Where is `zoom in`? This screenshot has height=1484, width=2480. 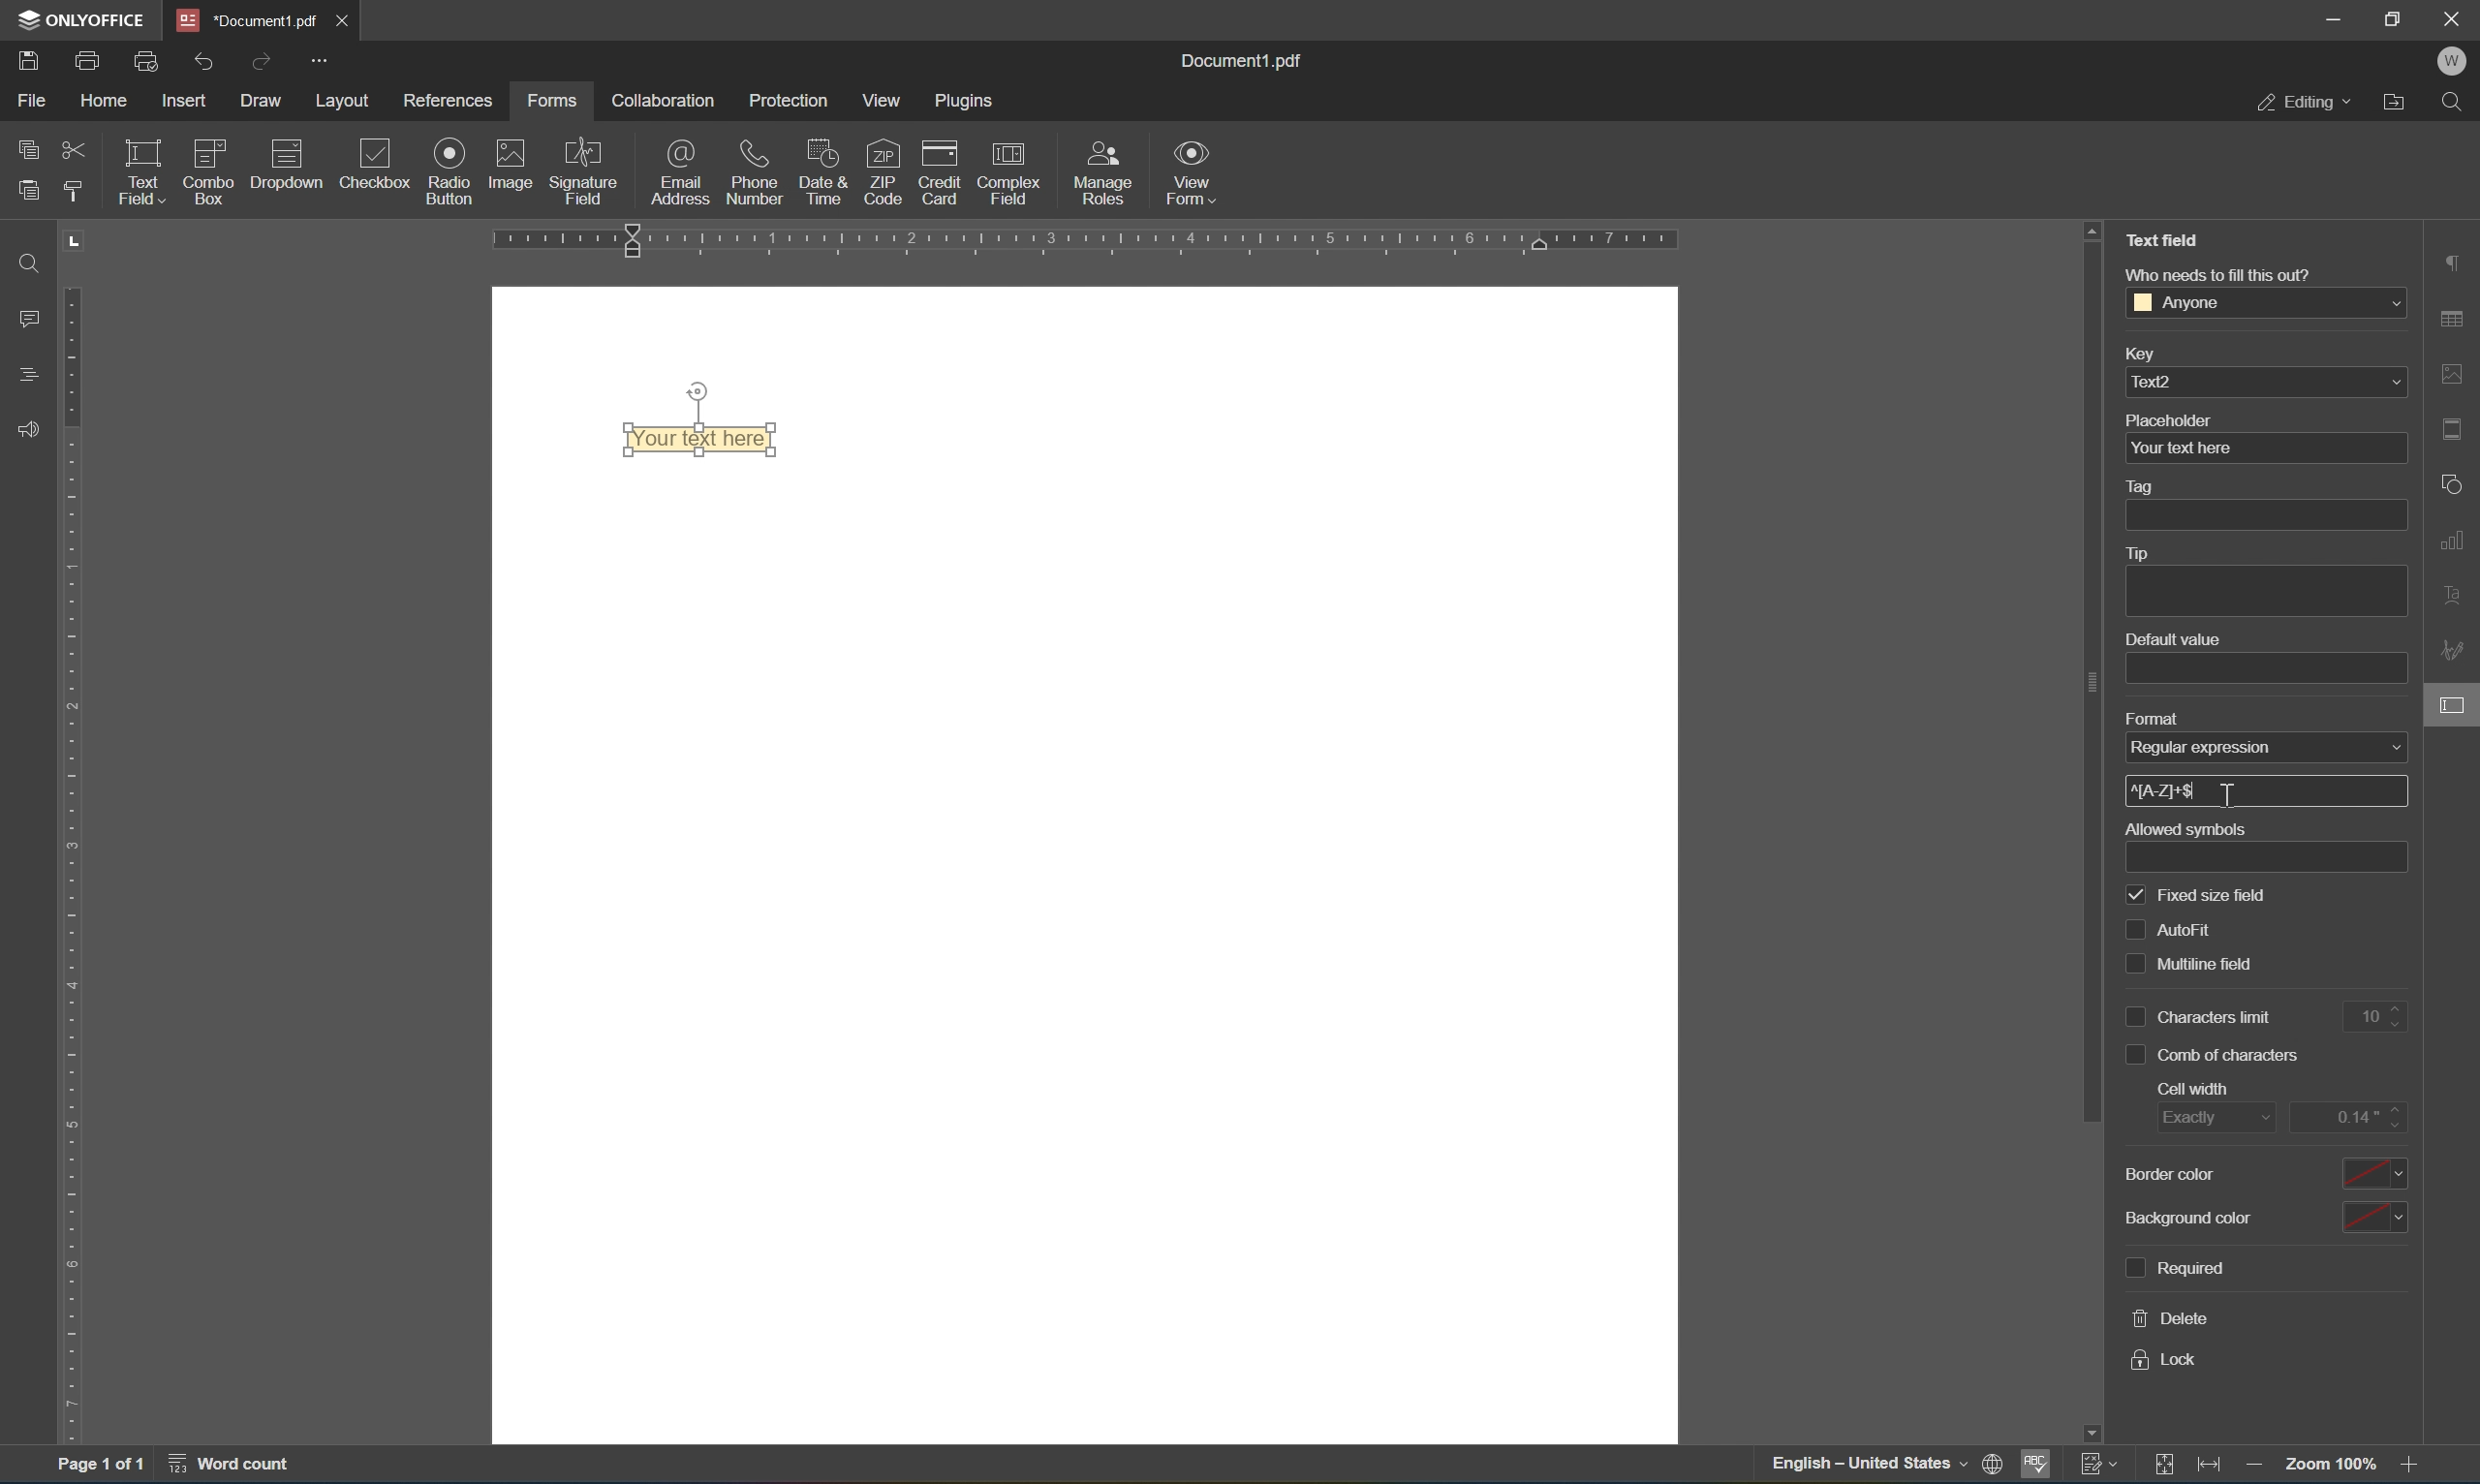
zoom in is located at coordinates (2409, 1465).